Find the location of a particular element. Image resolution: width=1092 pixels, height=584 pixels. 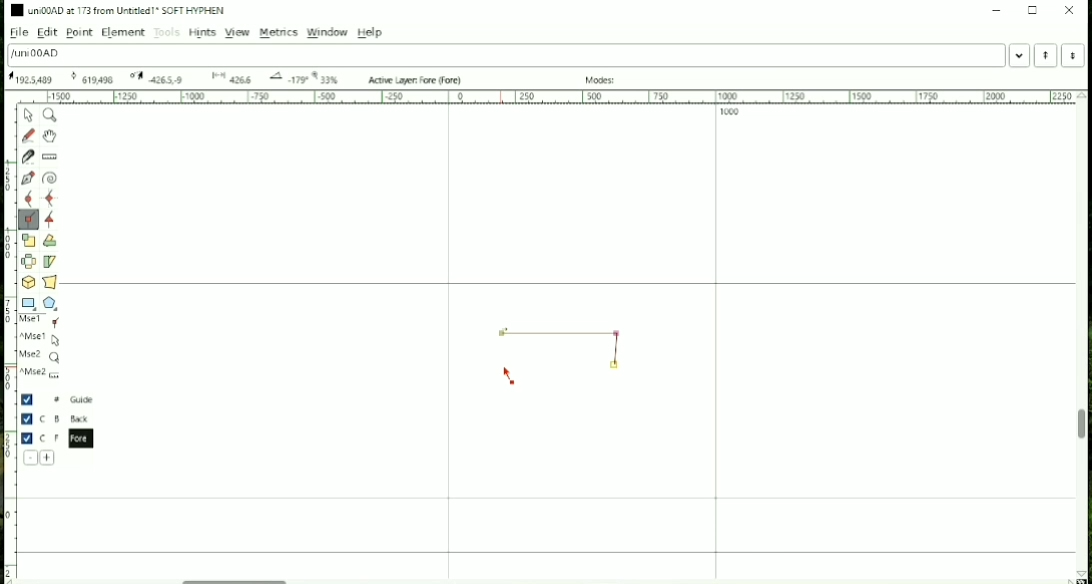

Flip the selection is located at coordinates (29, 261).